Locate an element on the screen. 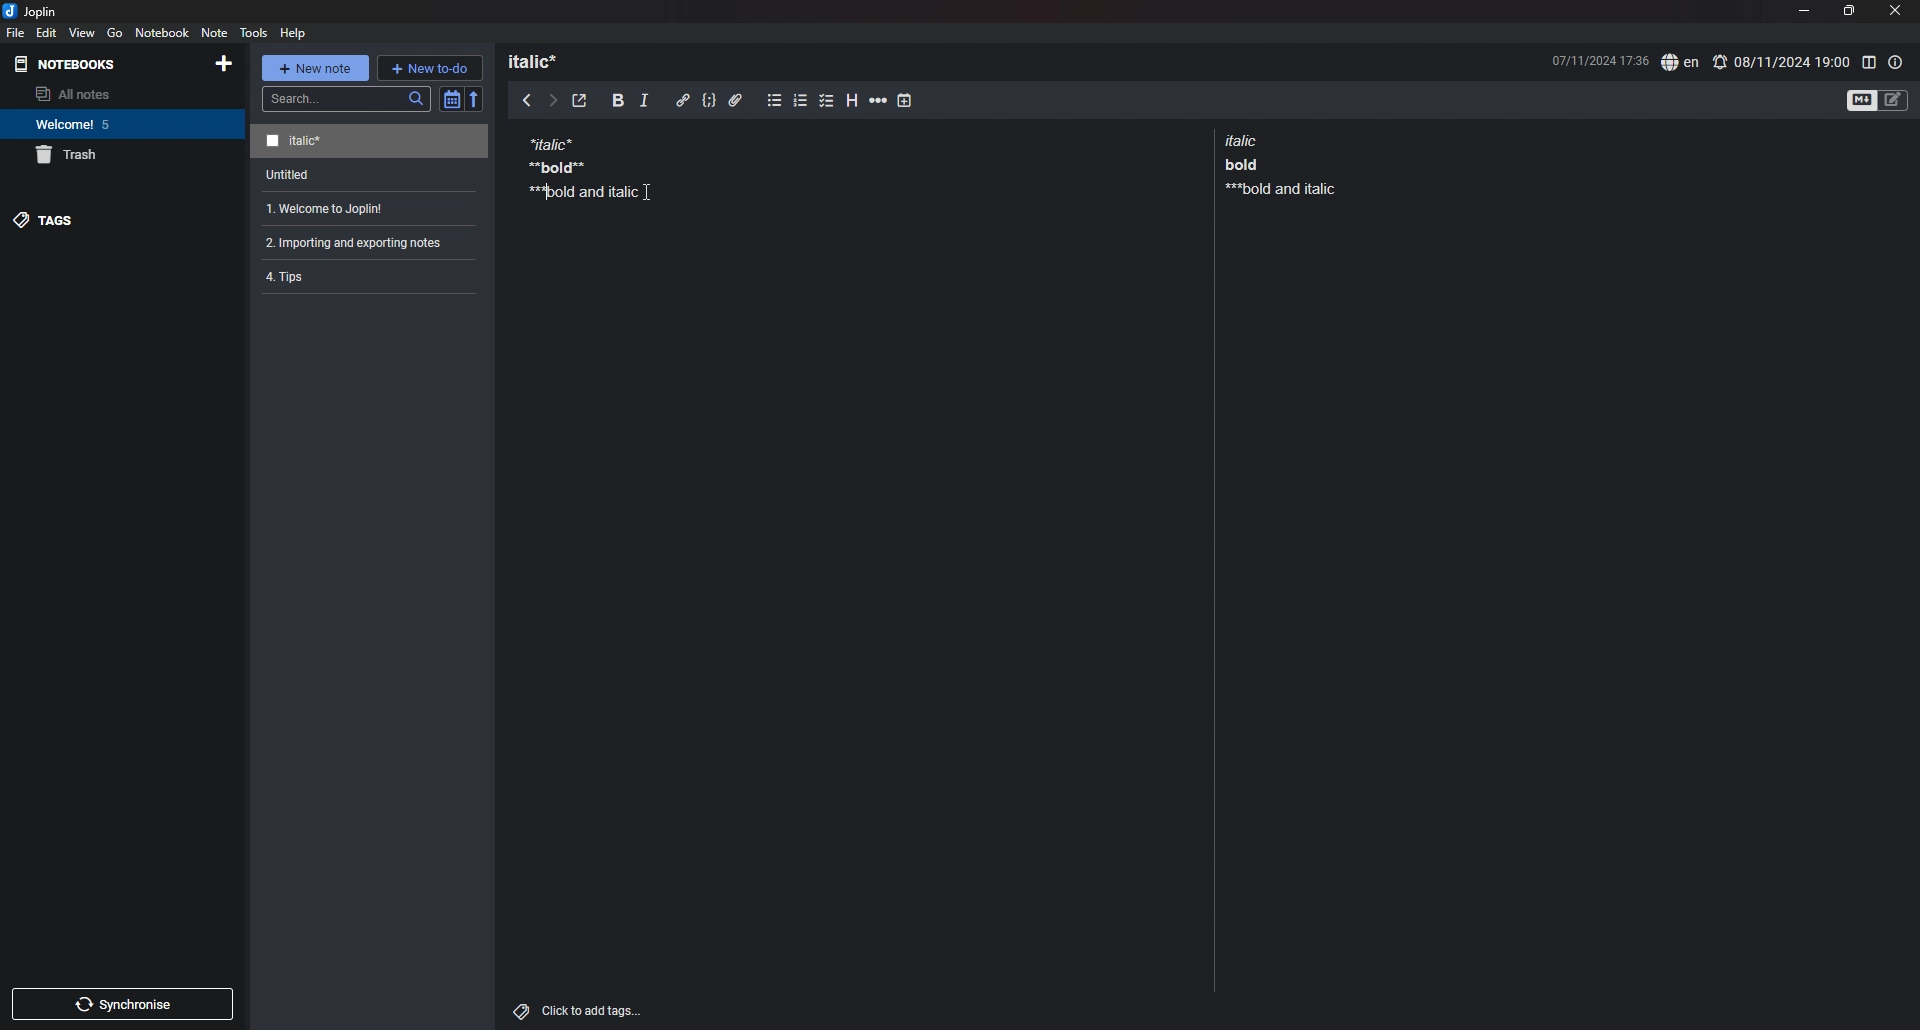 This screenshot has height=1030, width=1920. attachment is located at coordinates (736, 101).